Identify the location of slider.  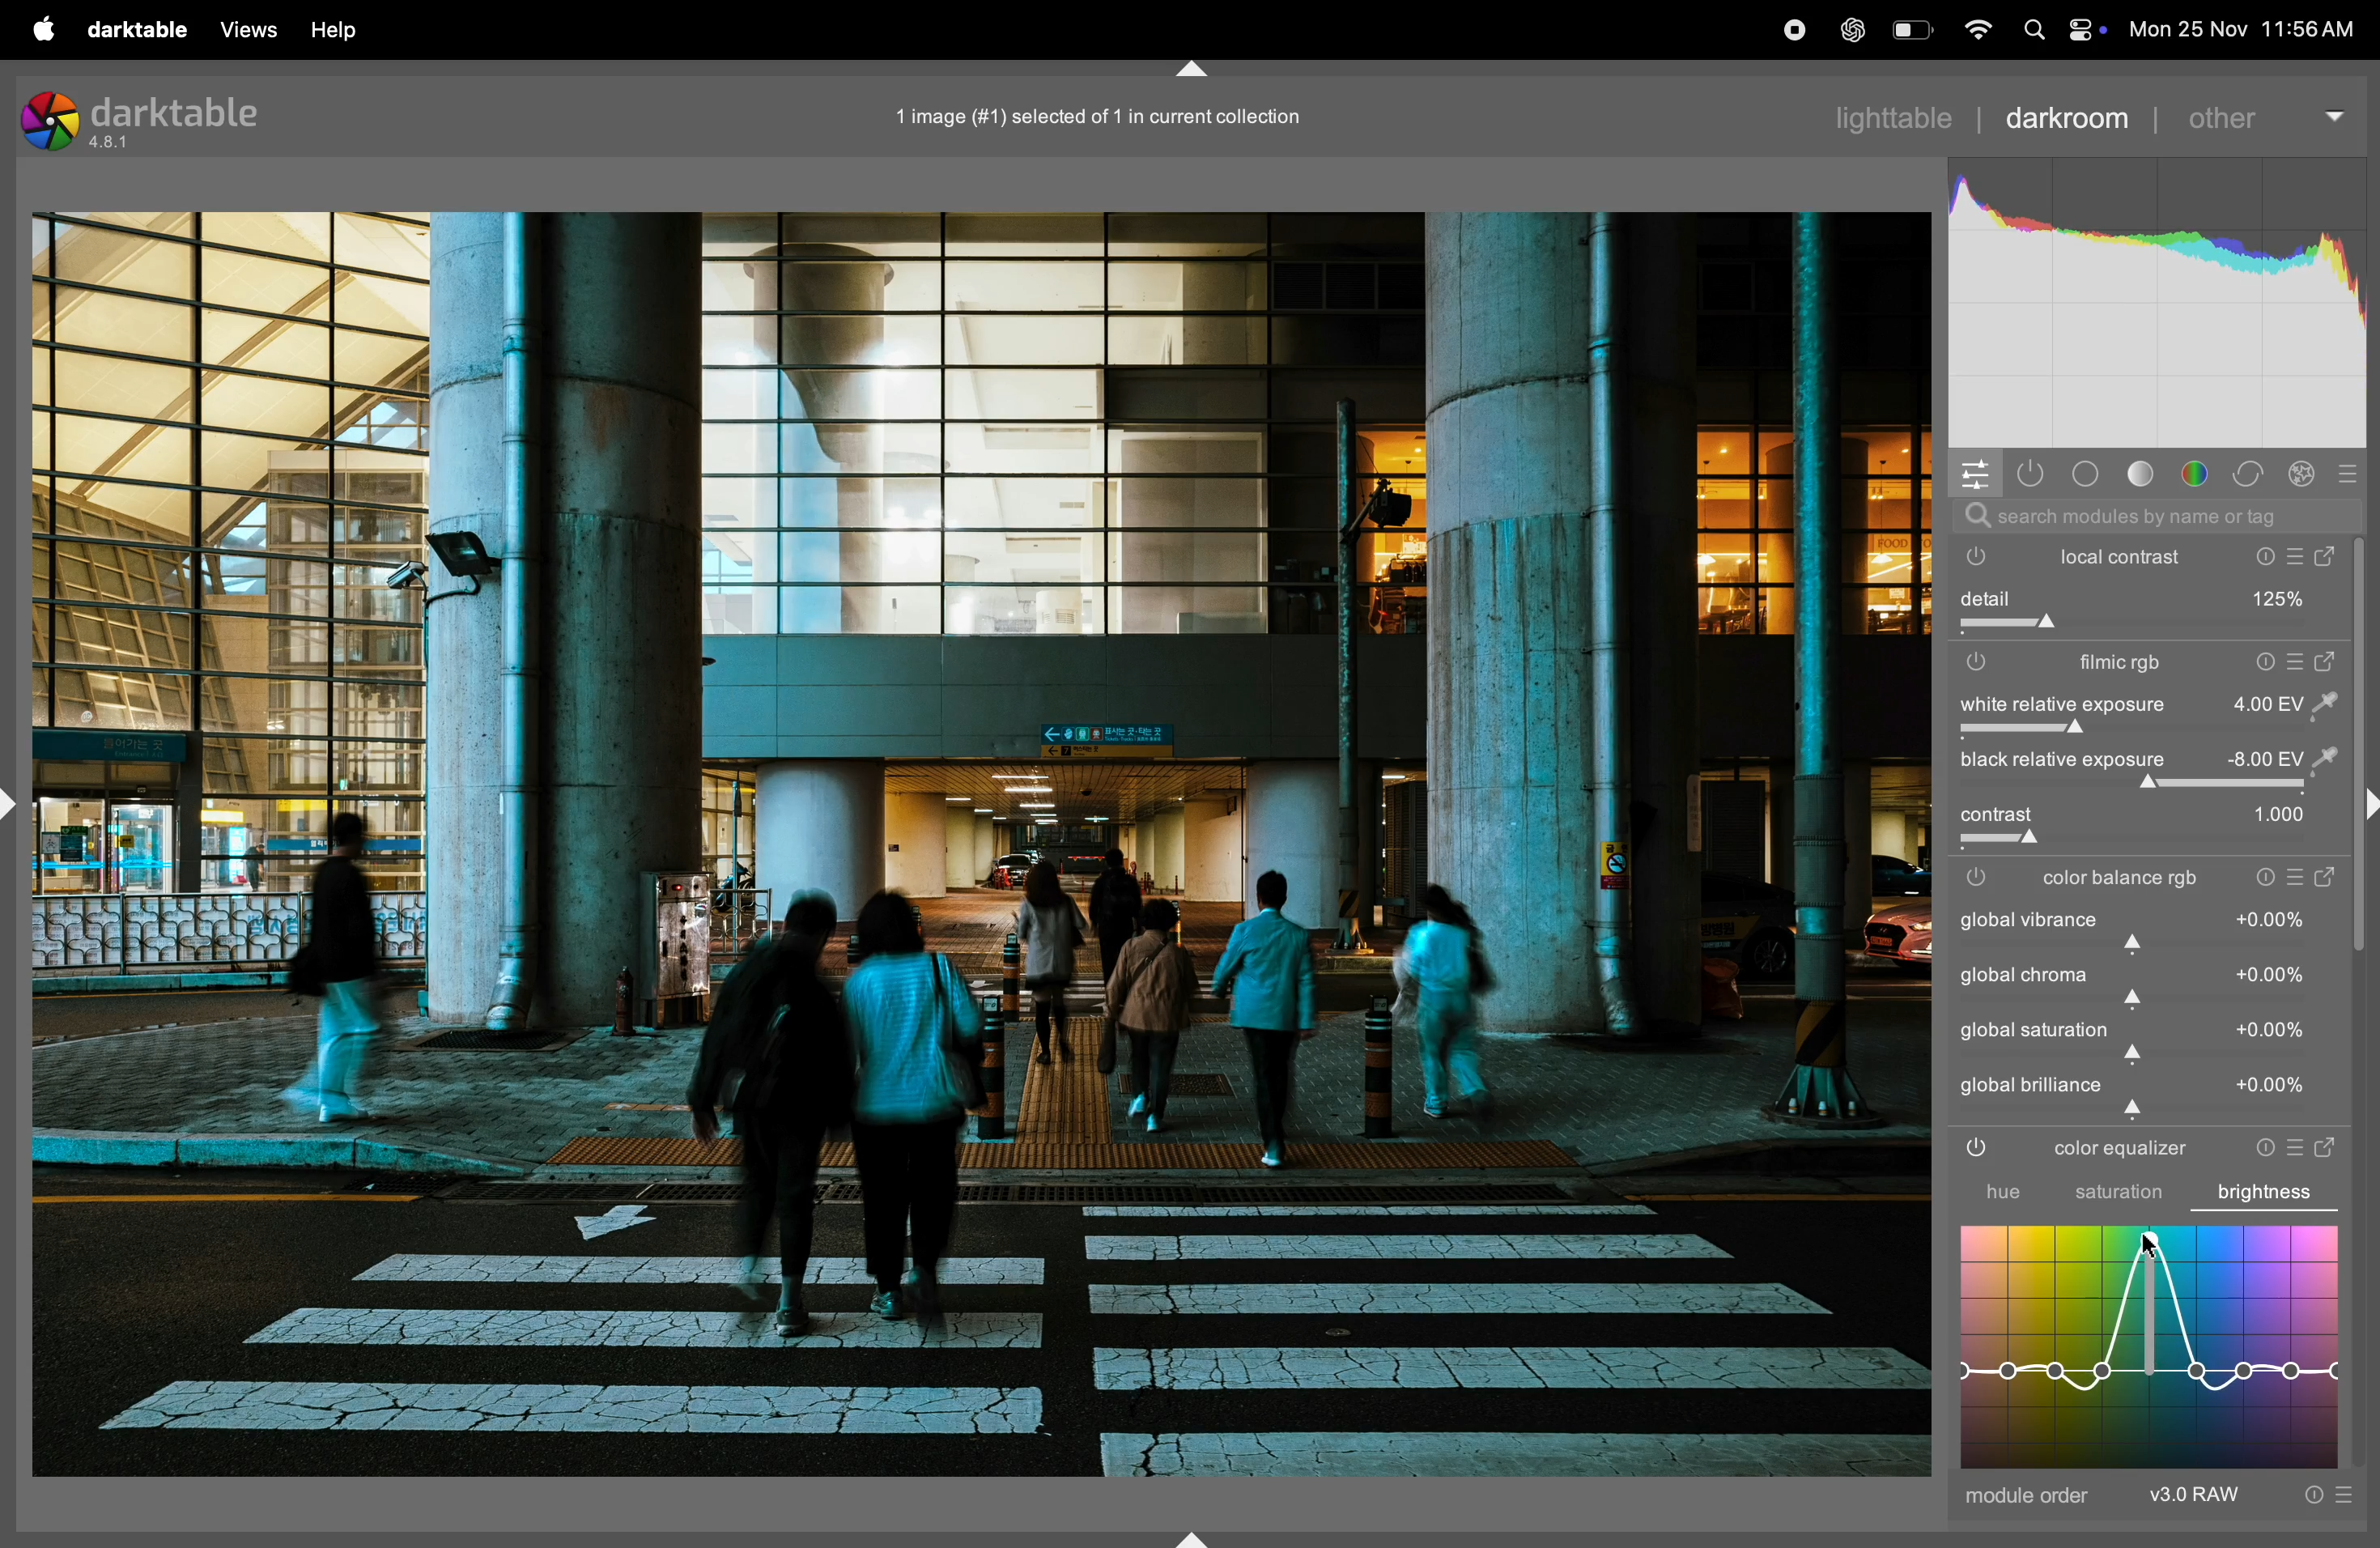
(2156, 841).